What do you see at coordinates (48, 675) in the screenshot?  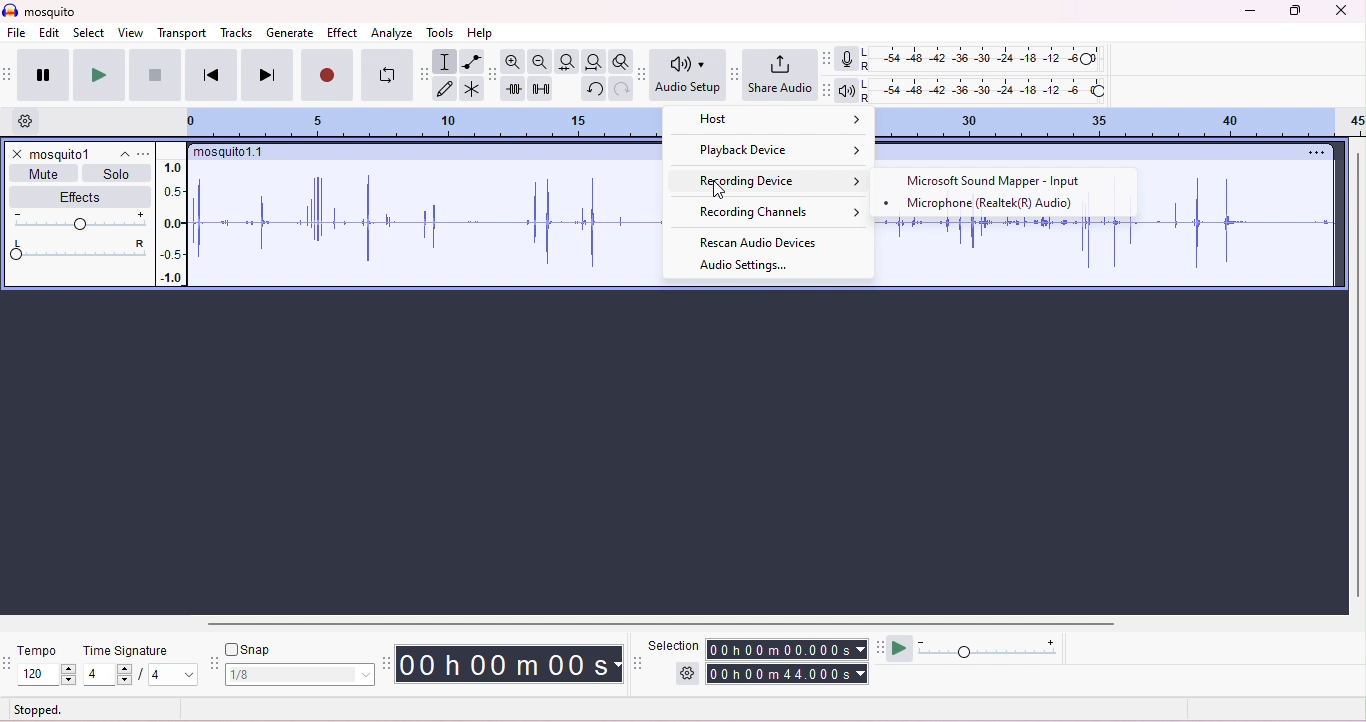 I see `select tempo` at bounding box center [48, 675].